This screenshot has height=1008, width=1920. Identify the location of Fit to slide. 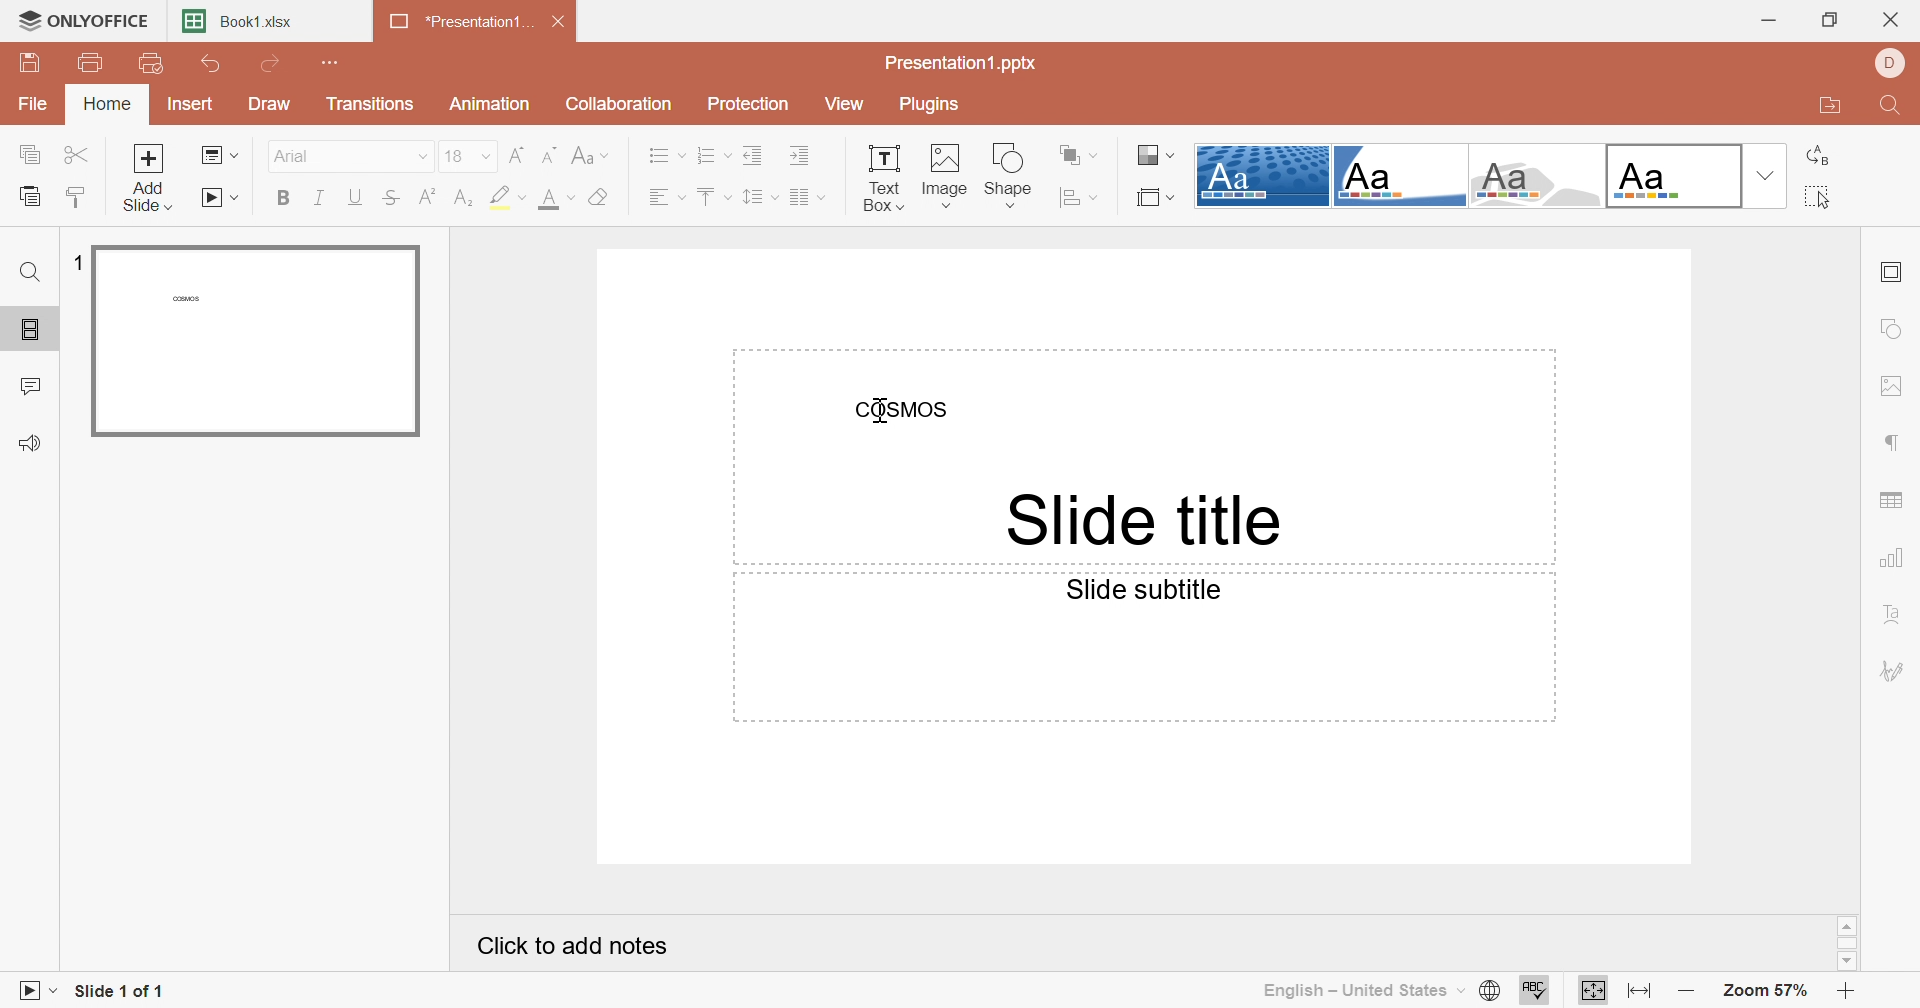
(1591, 988).